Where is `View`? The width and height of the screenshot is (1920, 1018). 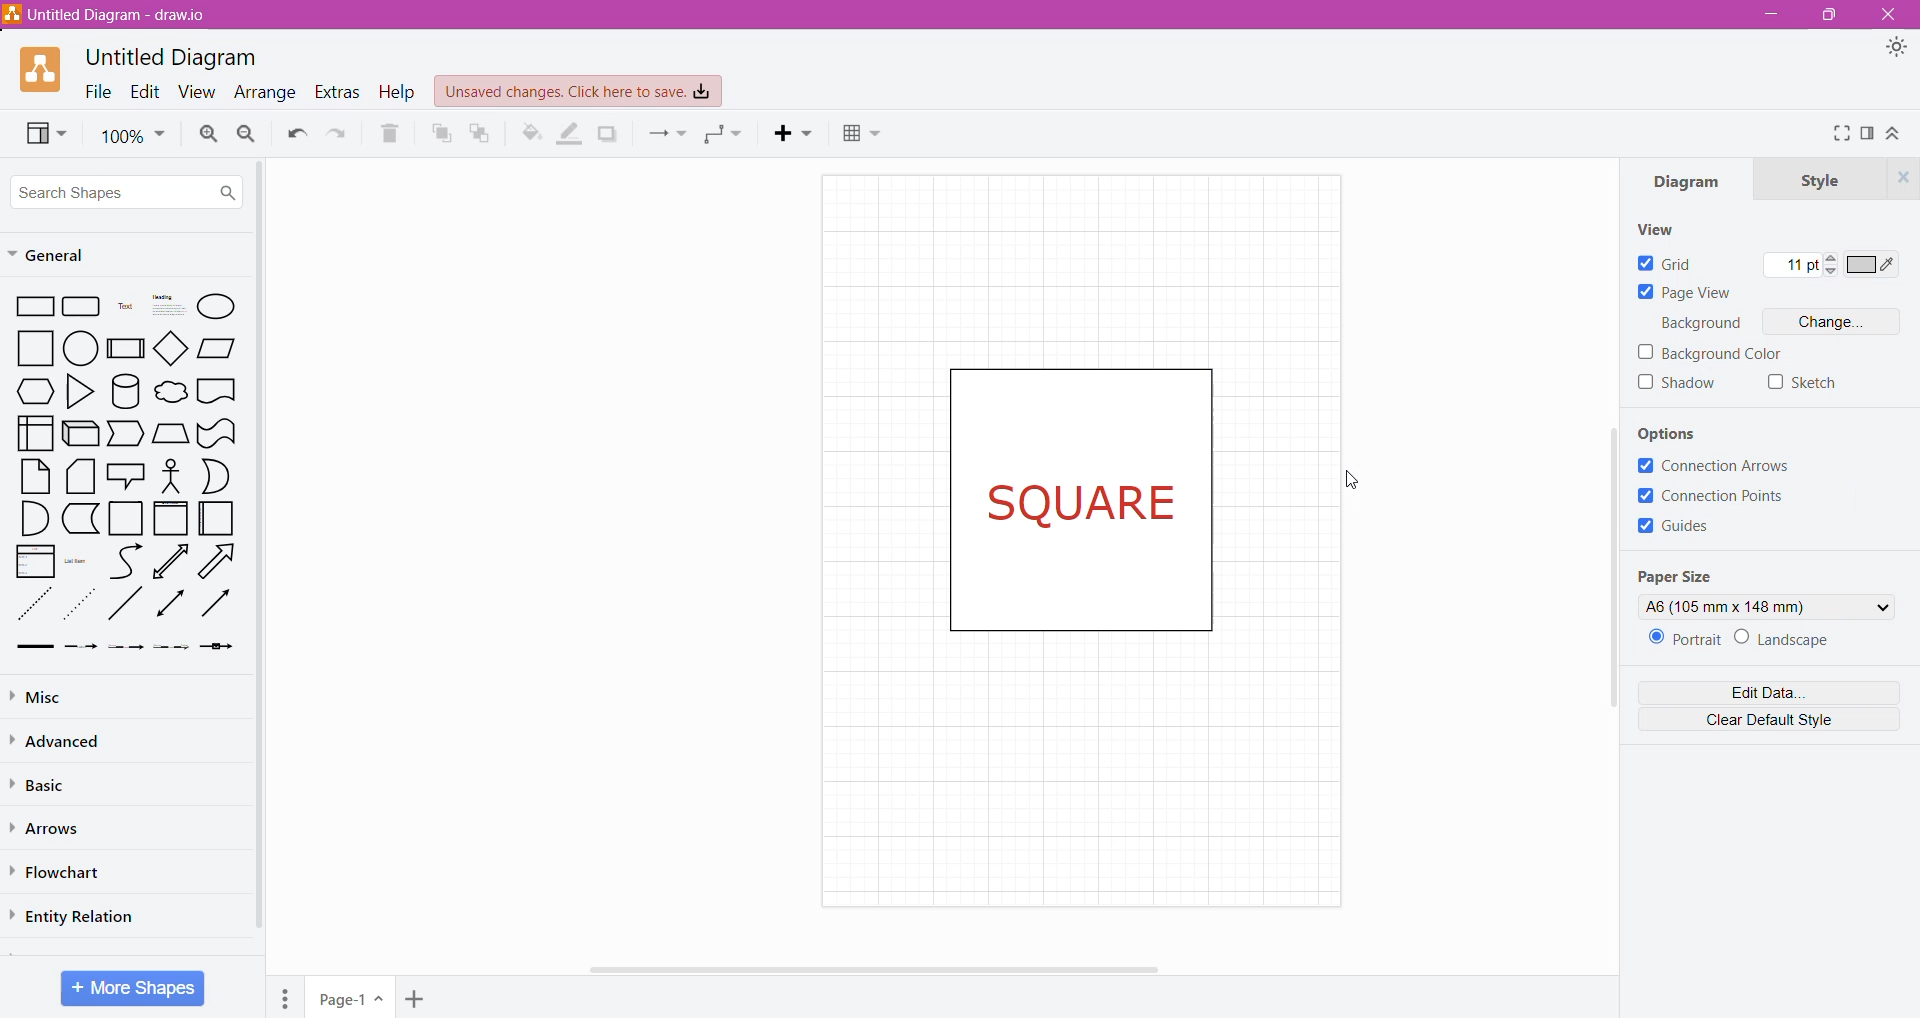
View is located at coordinates (1663, 230).